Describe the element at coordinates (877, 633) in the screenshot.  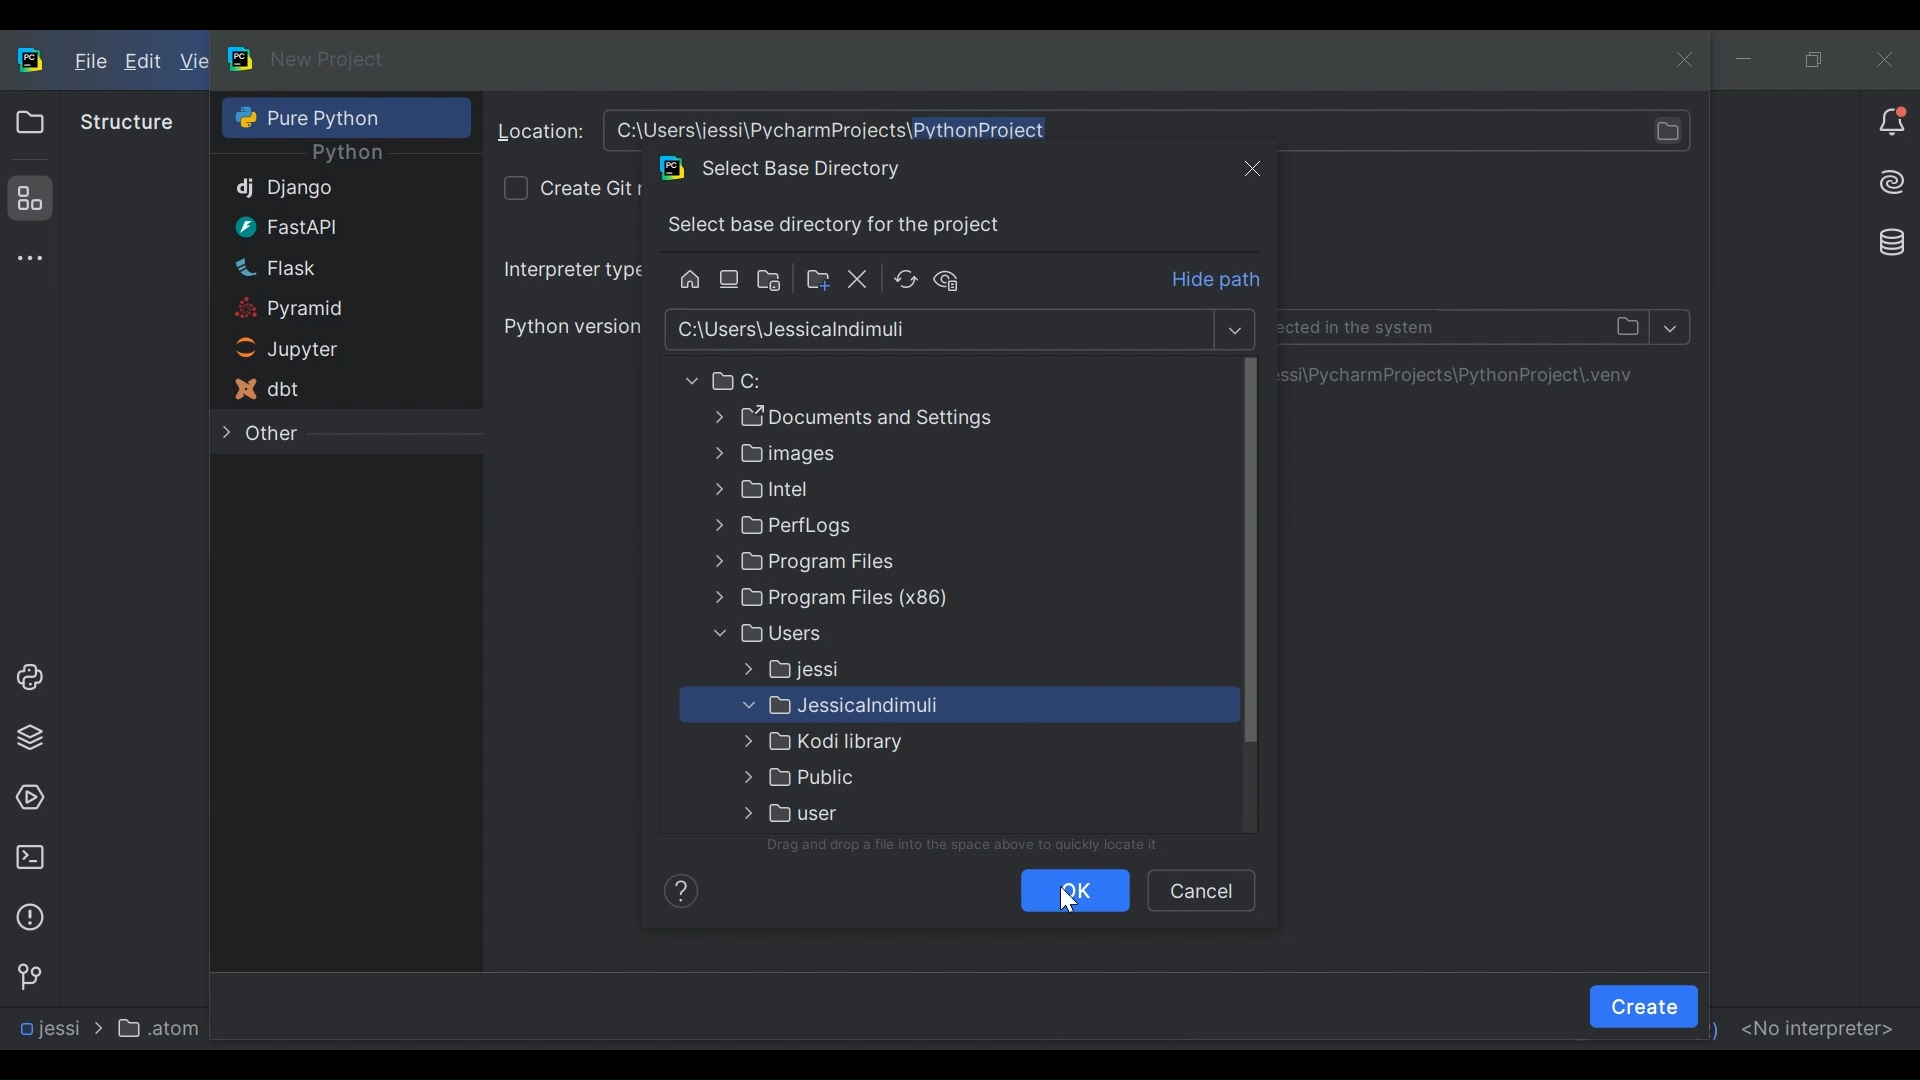
I see `` at that location.